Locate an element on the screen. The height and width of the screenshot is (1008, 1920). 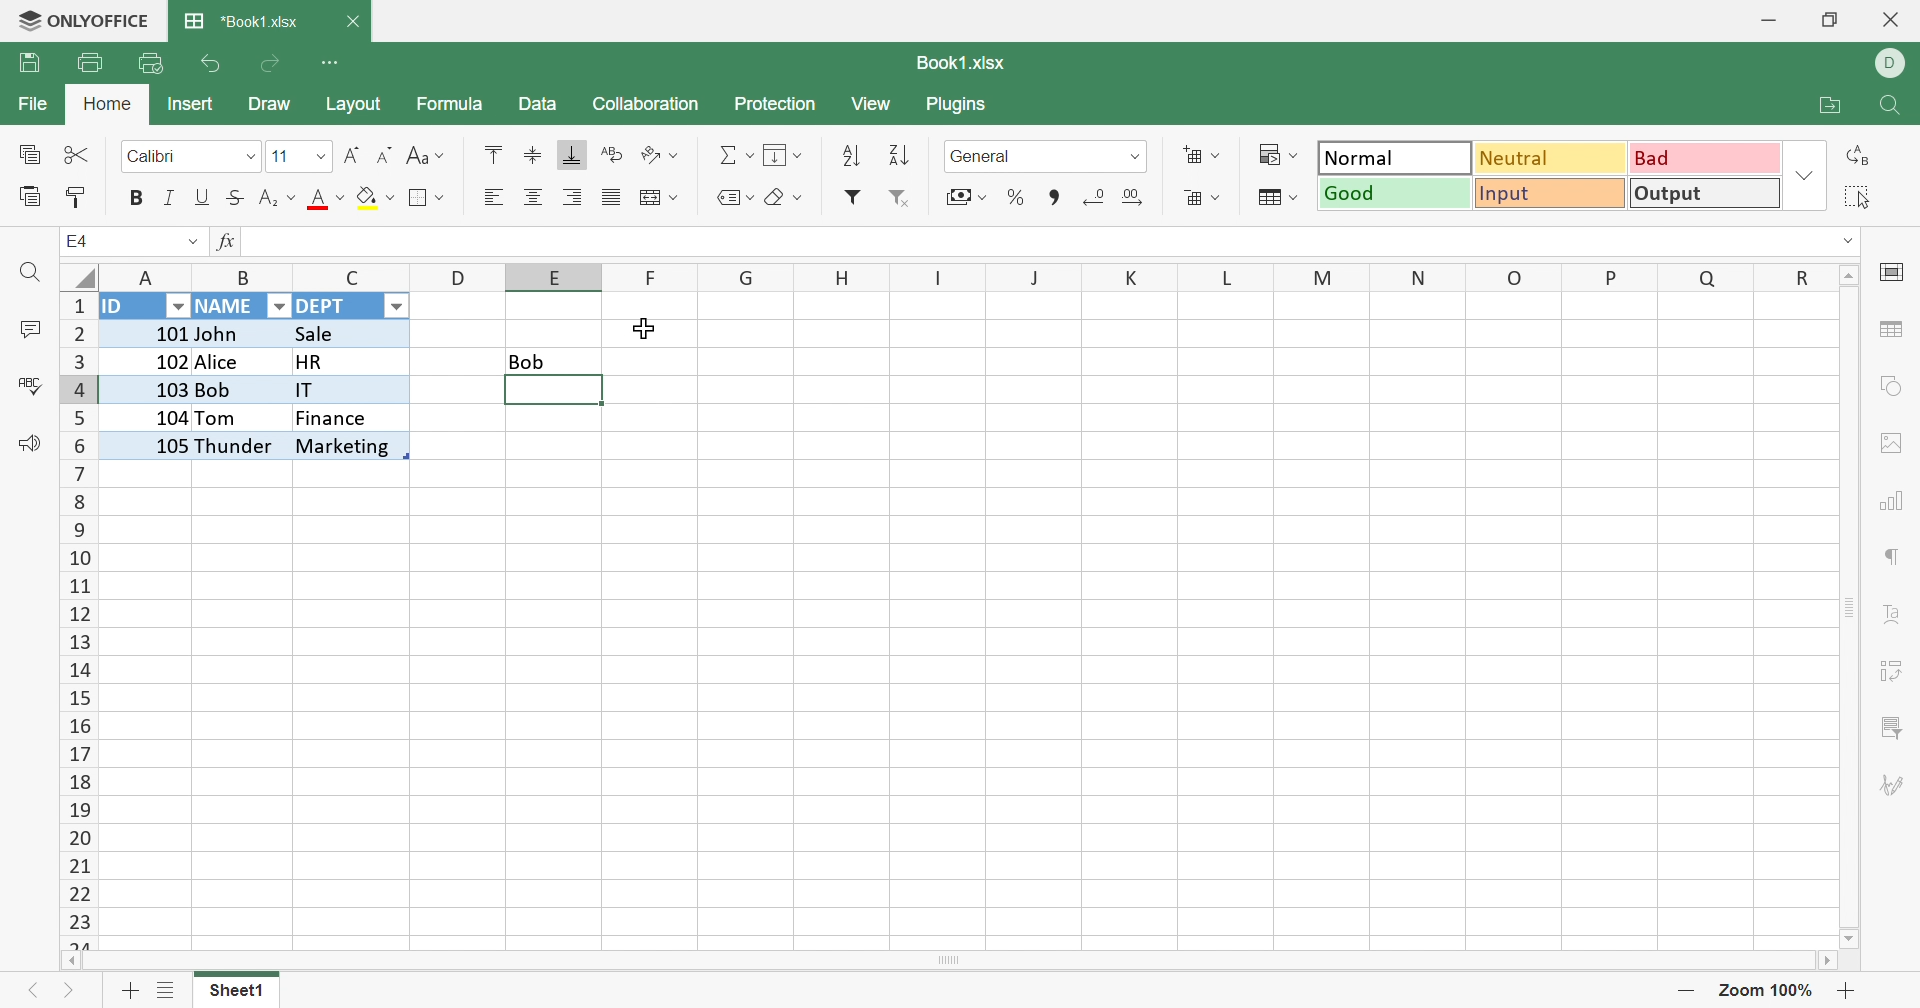
Remove Filter is located at coordinates (898, 197).